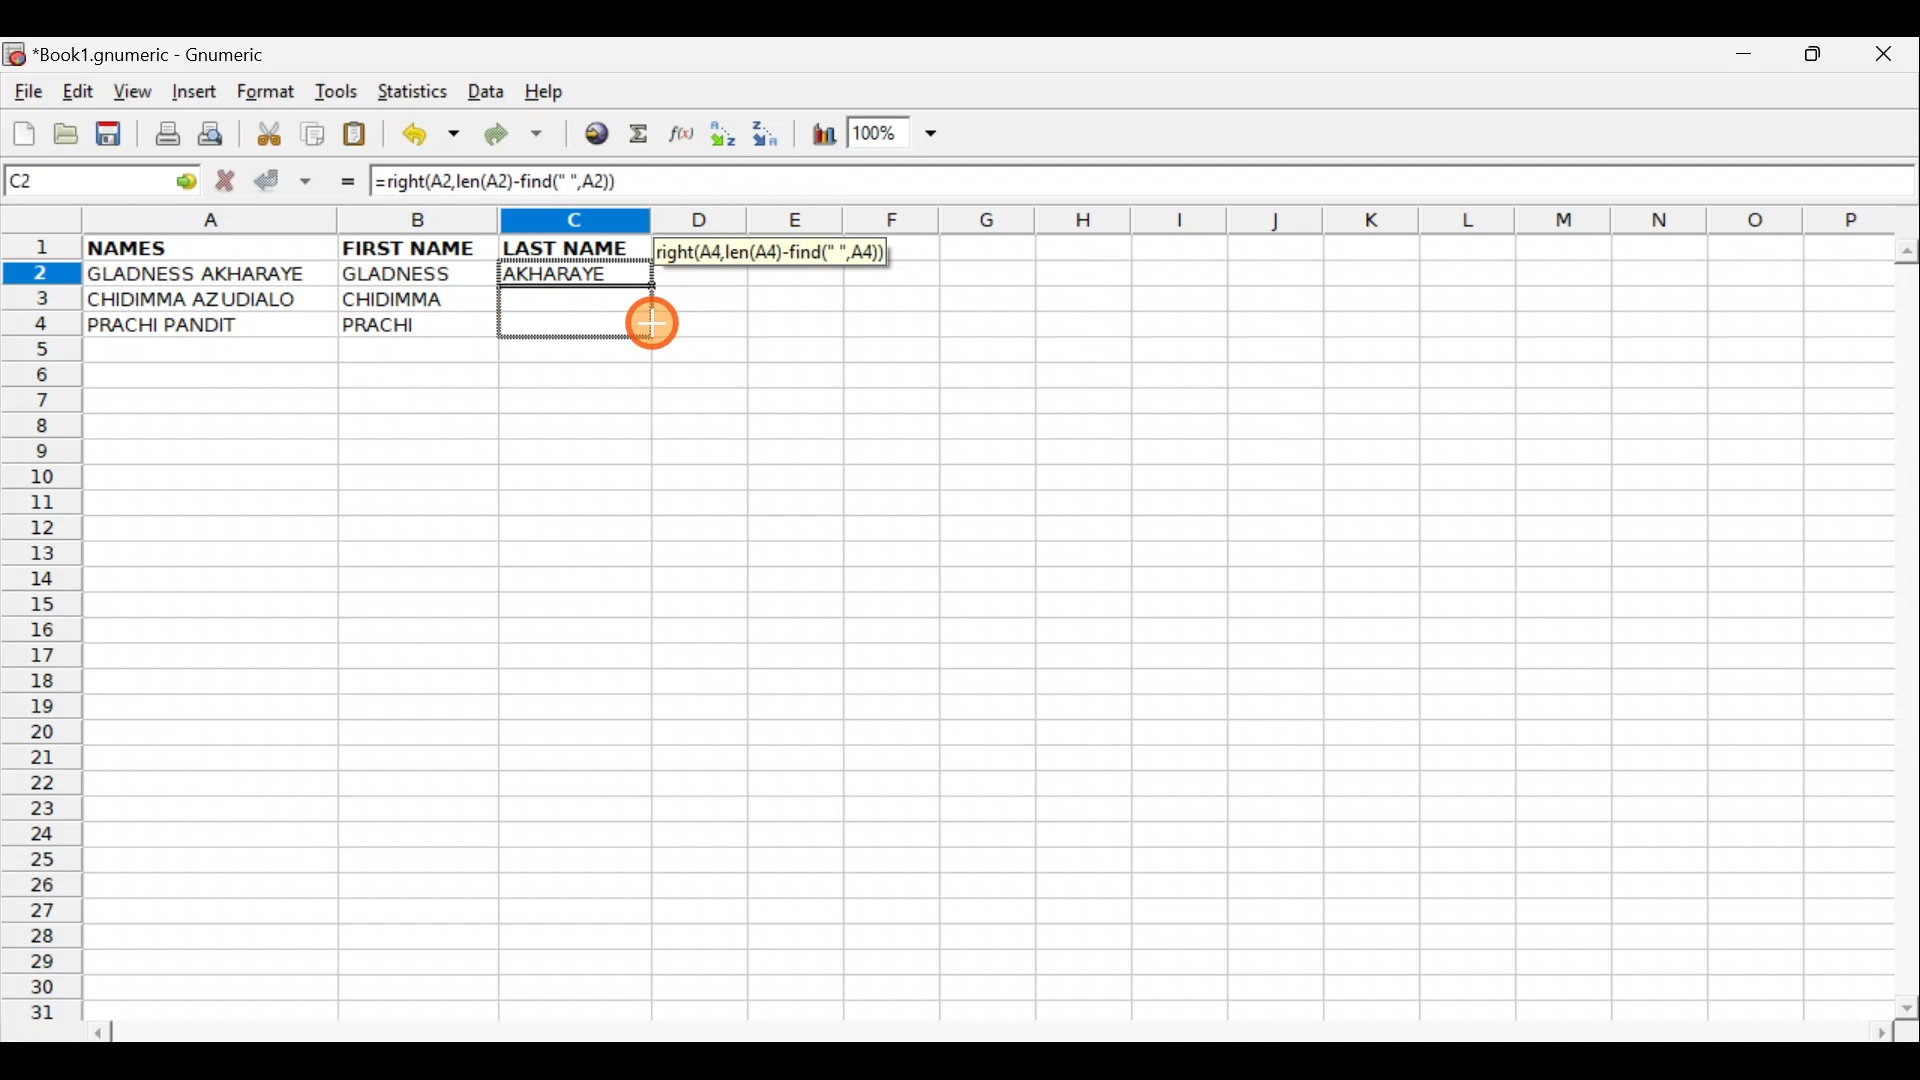  I want to click on Enter formula, so click(338, 181).